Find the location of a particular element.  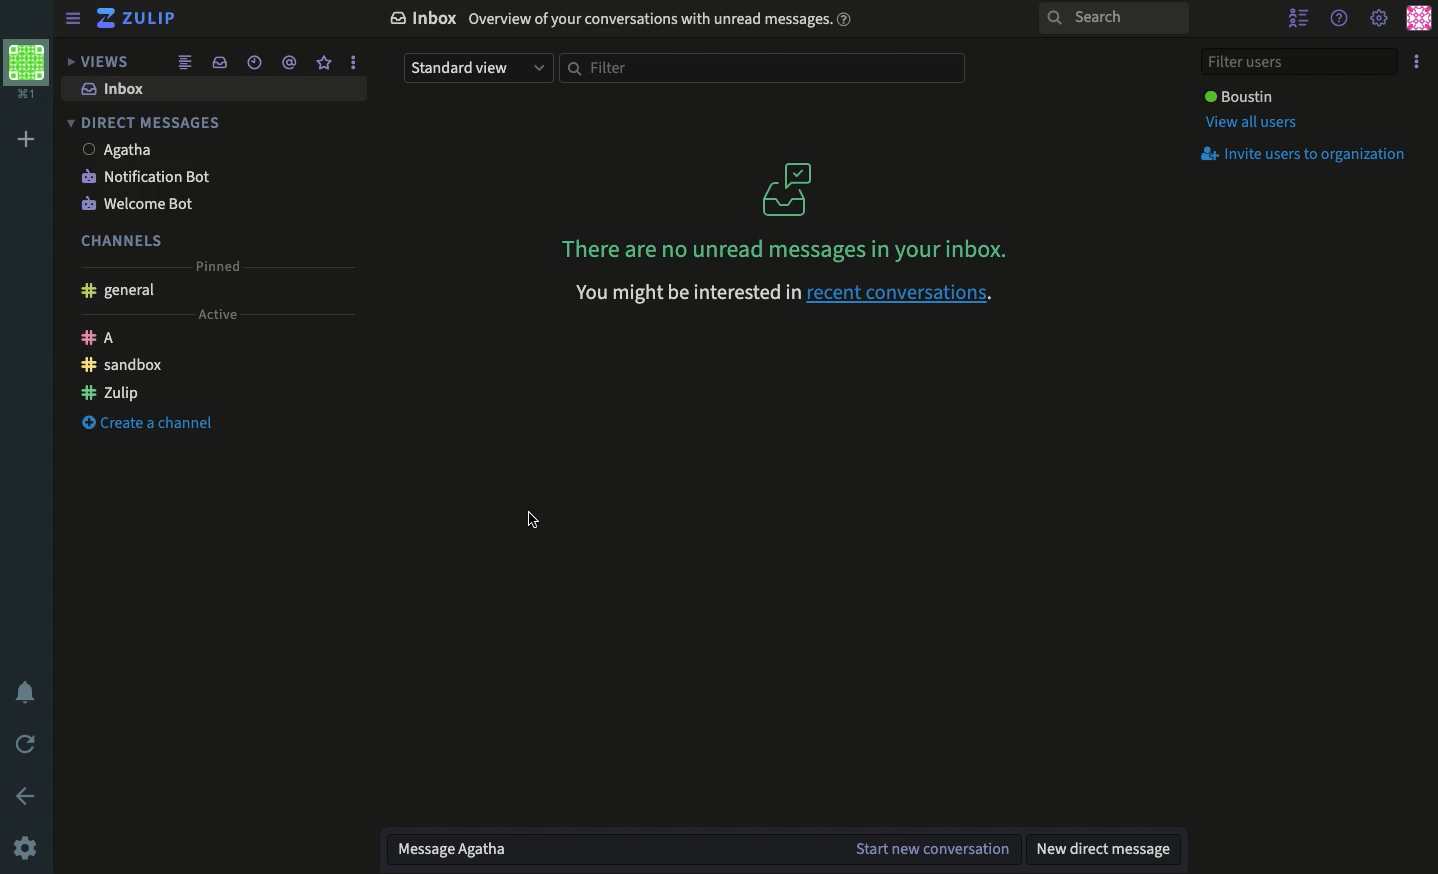

Settings is located at coordinates (27, 847).